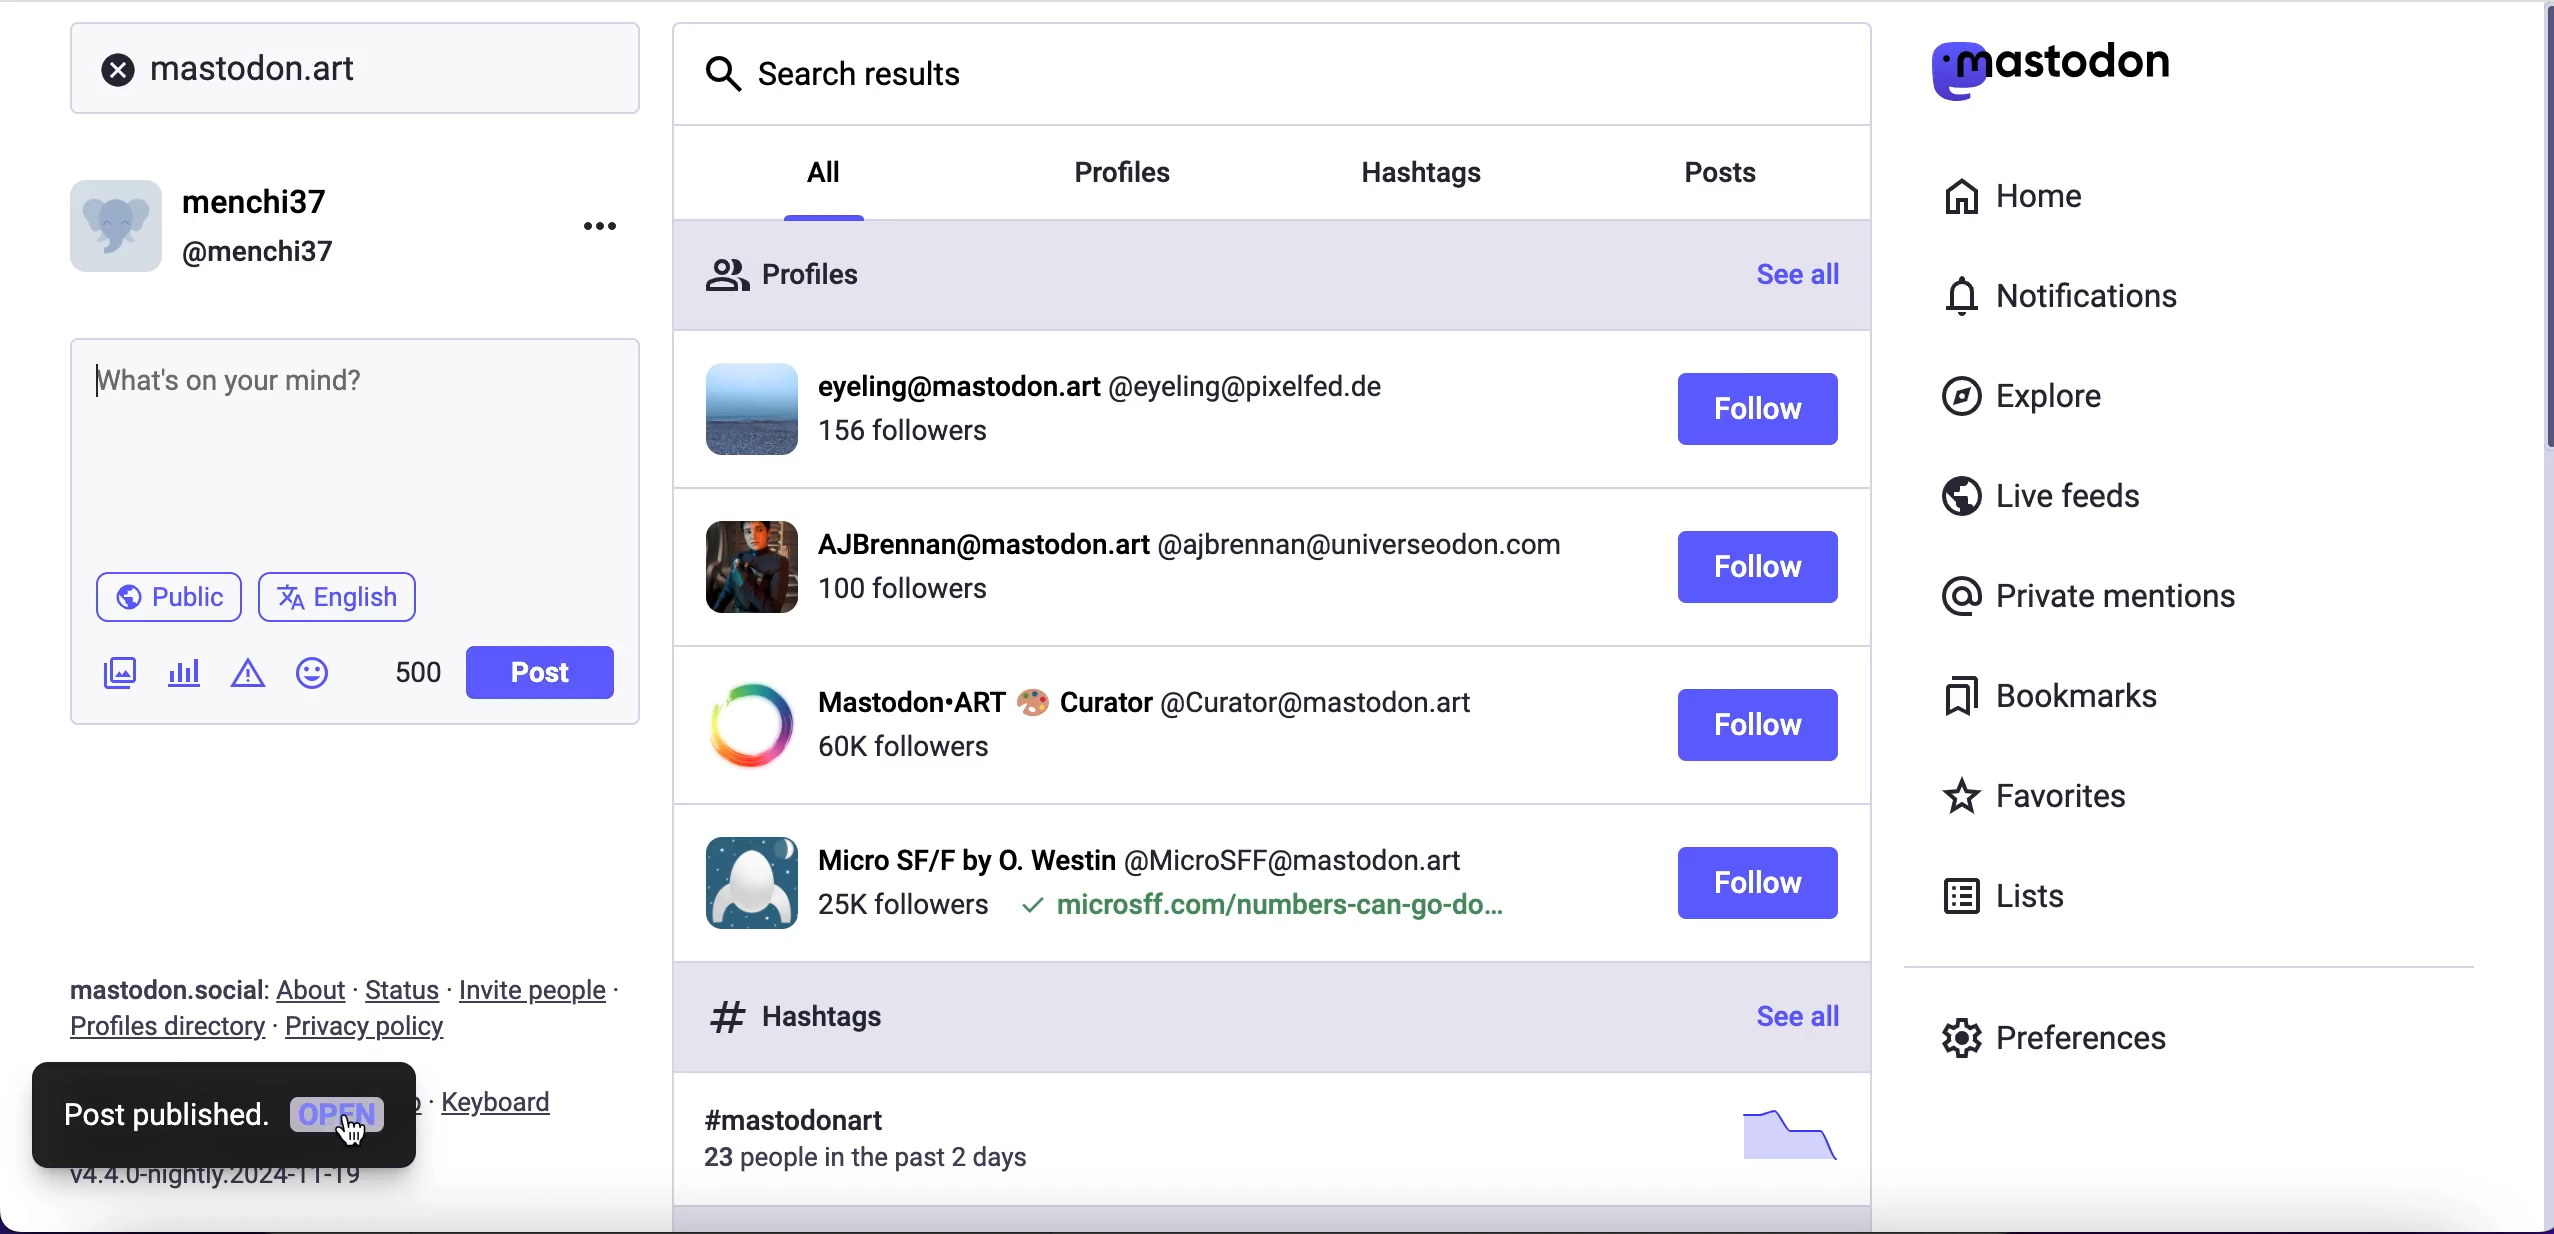 Image resolution: width=2554 pixels, height=1234 pixels. What do you see at coordinates (122, 679) in the screenshot?
I see `add image` at bounding box center [122, 679].